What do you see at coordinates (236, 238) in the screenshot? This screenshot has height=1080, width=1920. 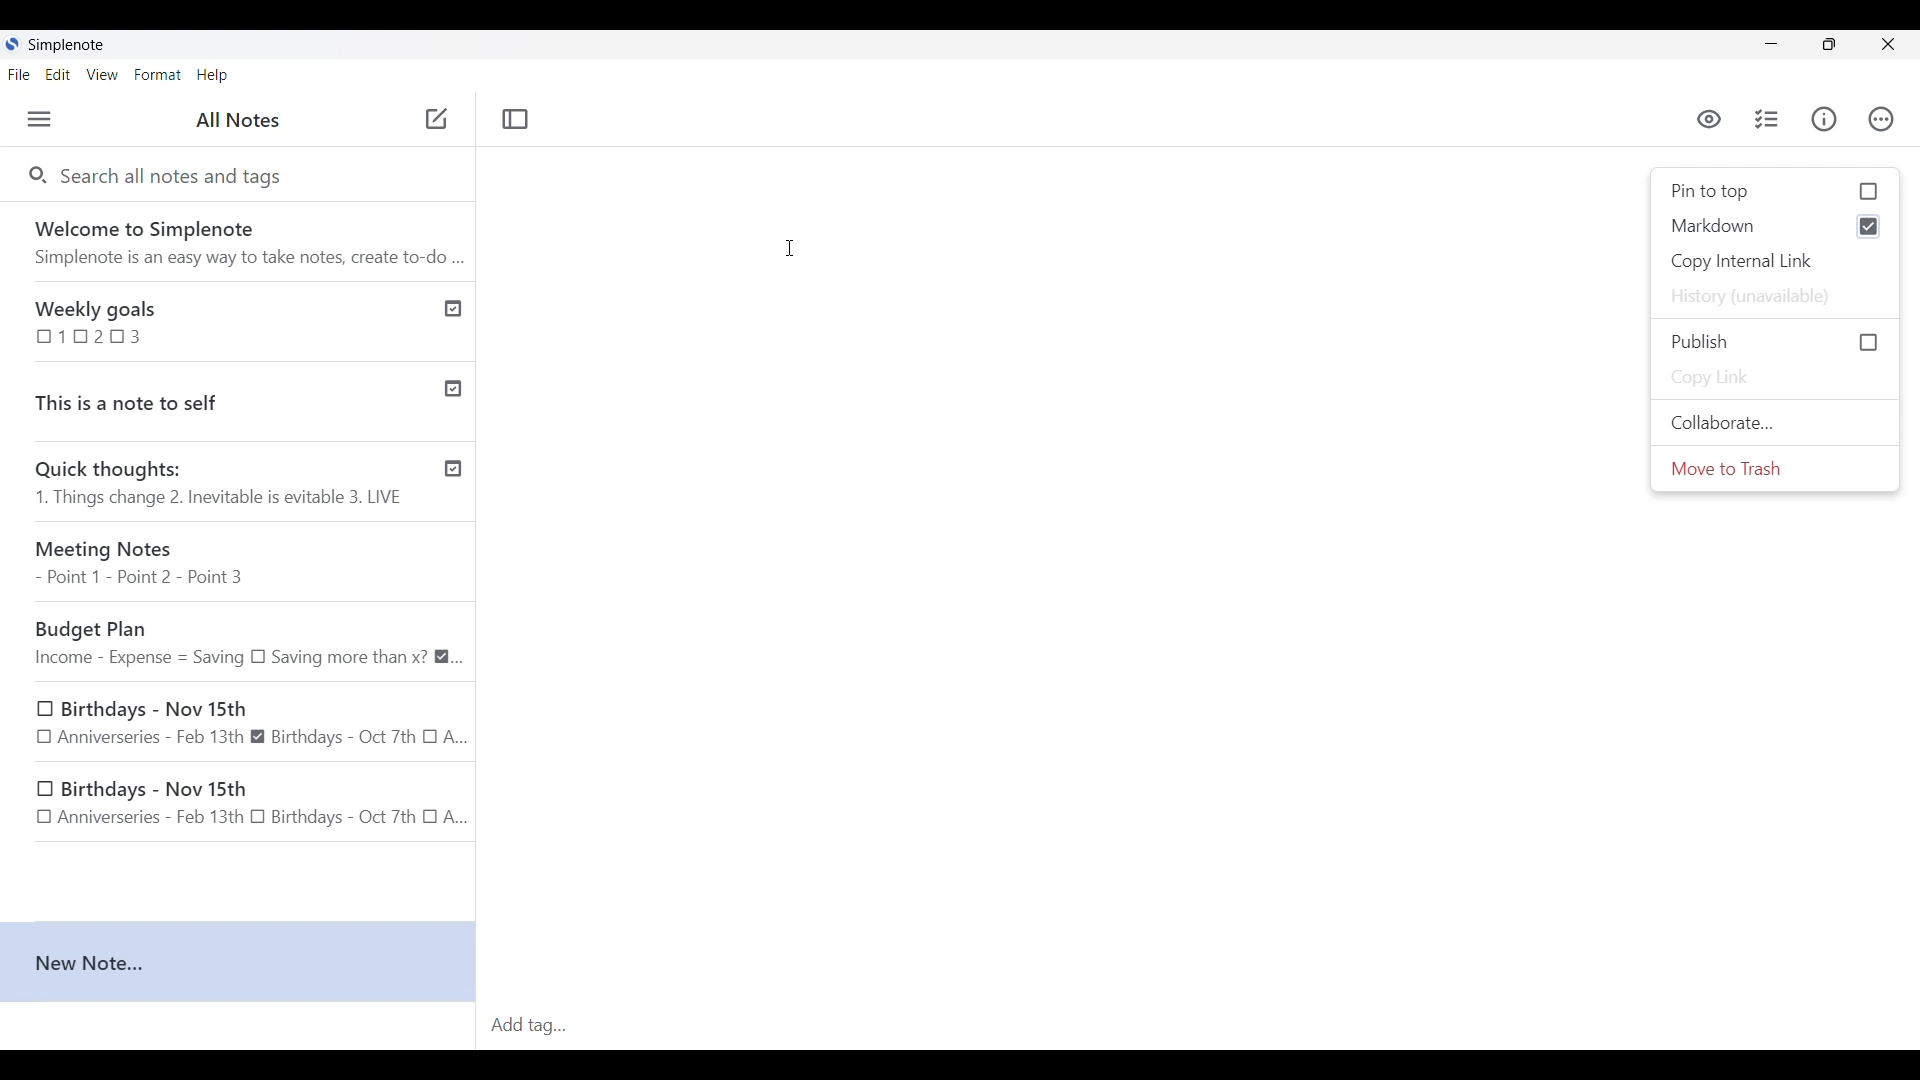 I see `Software welcome note` at bounding box center [236, 238].